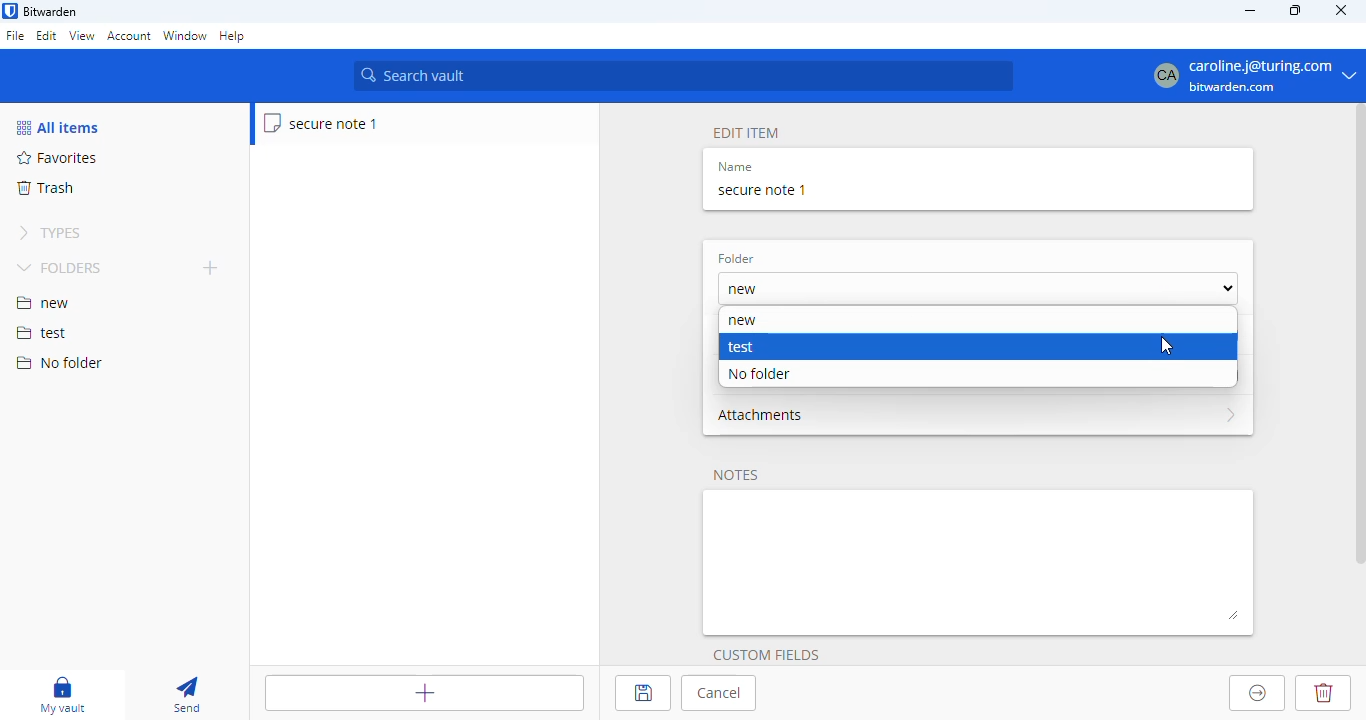 The image size is (1366, 720). Describe the element at coordinates (980, 562) in the screenshot. I see `notes` at that location.